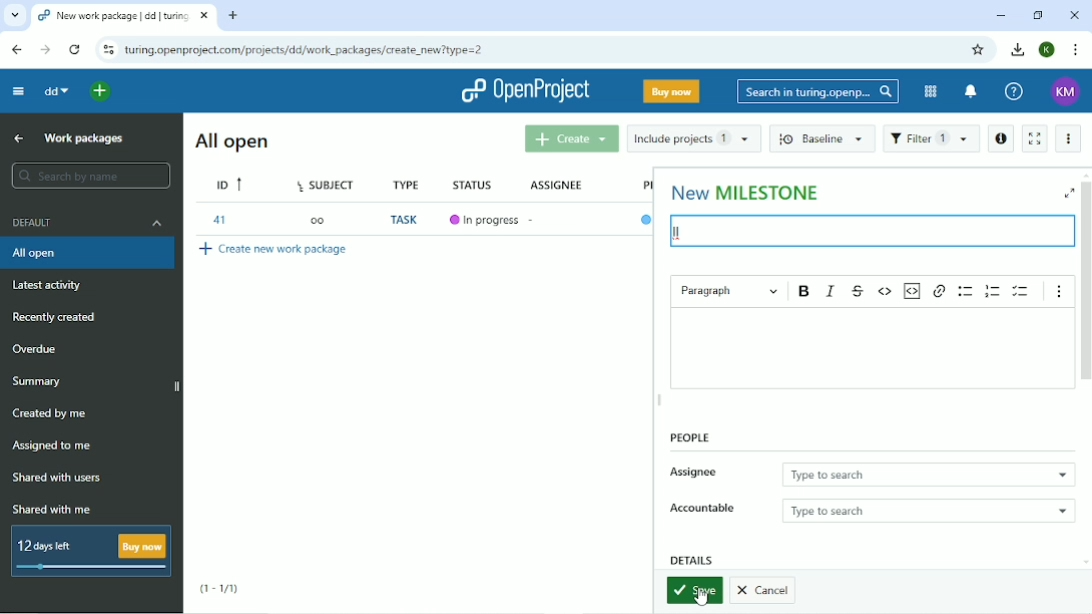  I want to click on assignee, so click(558, 181).